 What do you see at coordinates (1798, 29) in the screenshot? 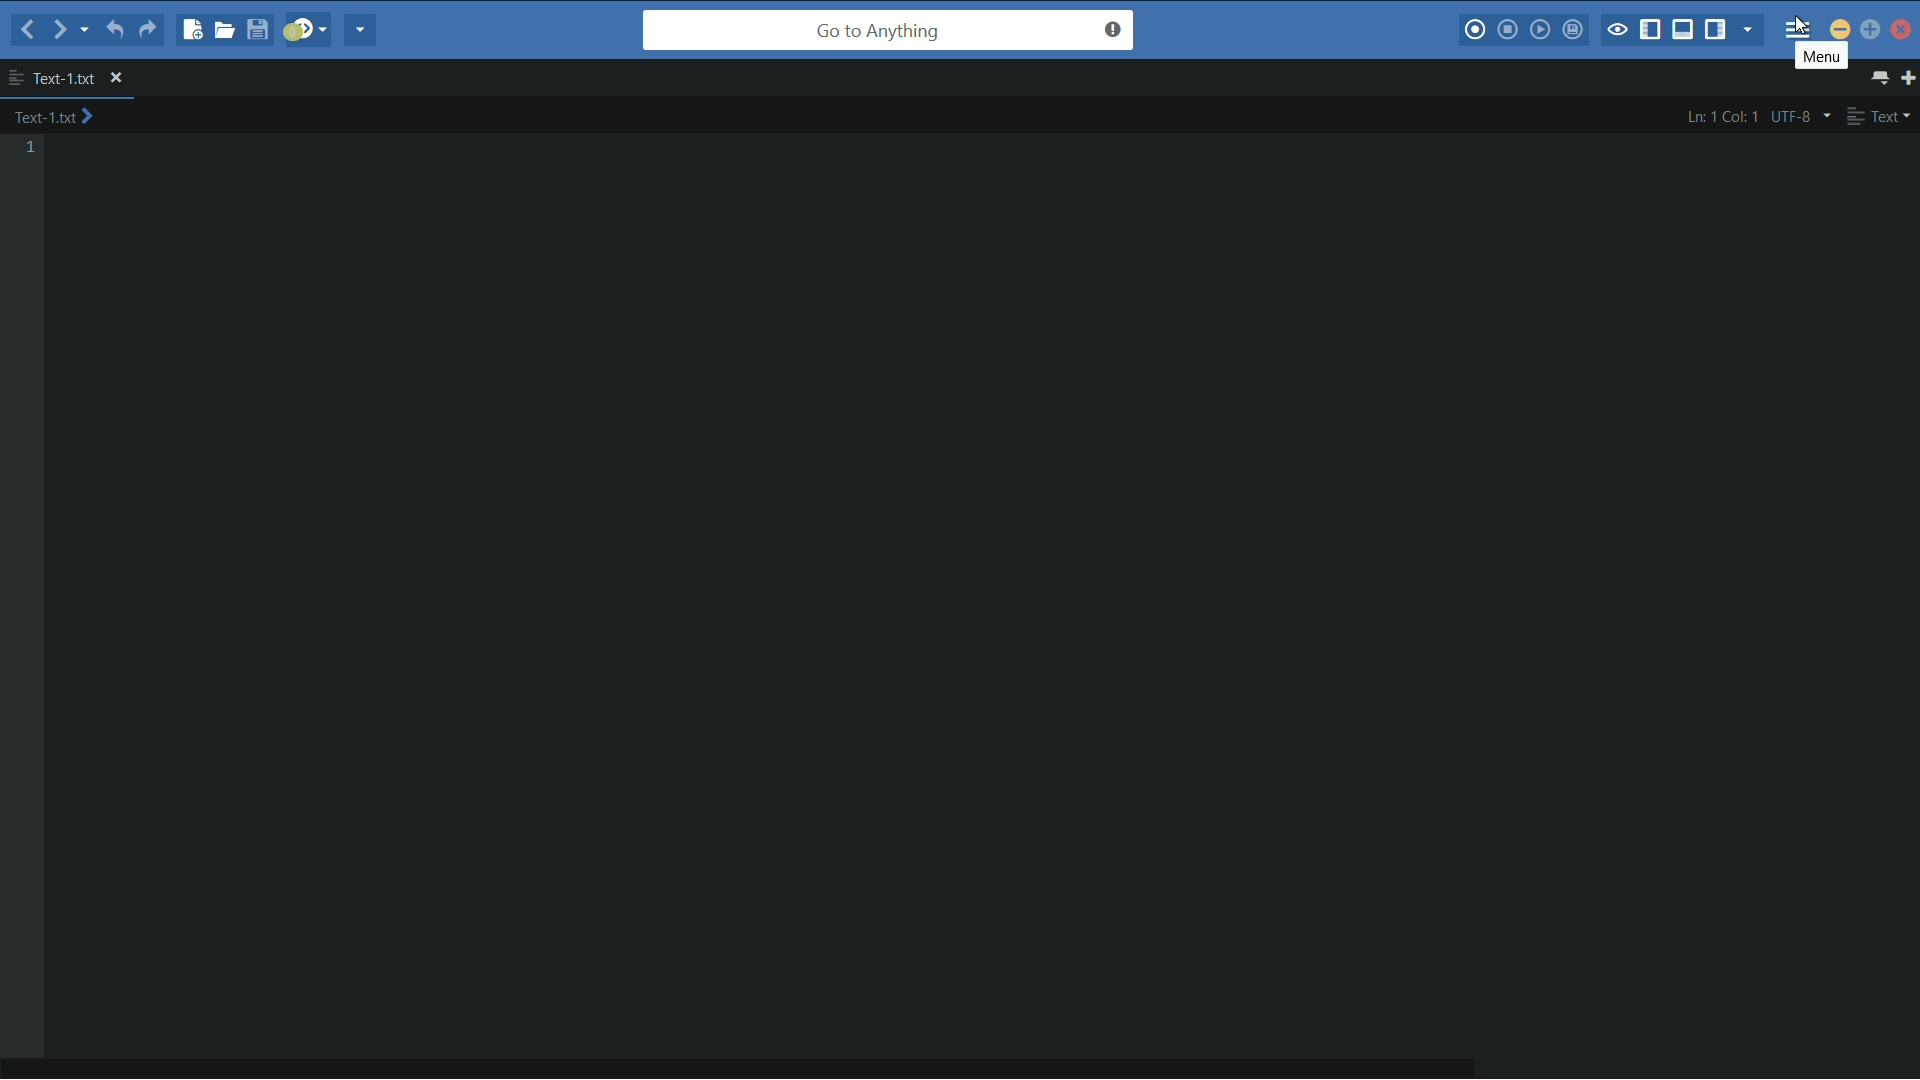
I see `cursor` at bounding box center [1798, 29].